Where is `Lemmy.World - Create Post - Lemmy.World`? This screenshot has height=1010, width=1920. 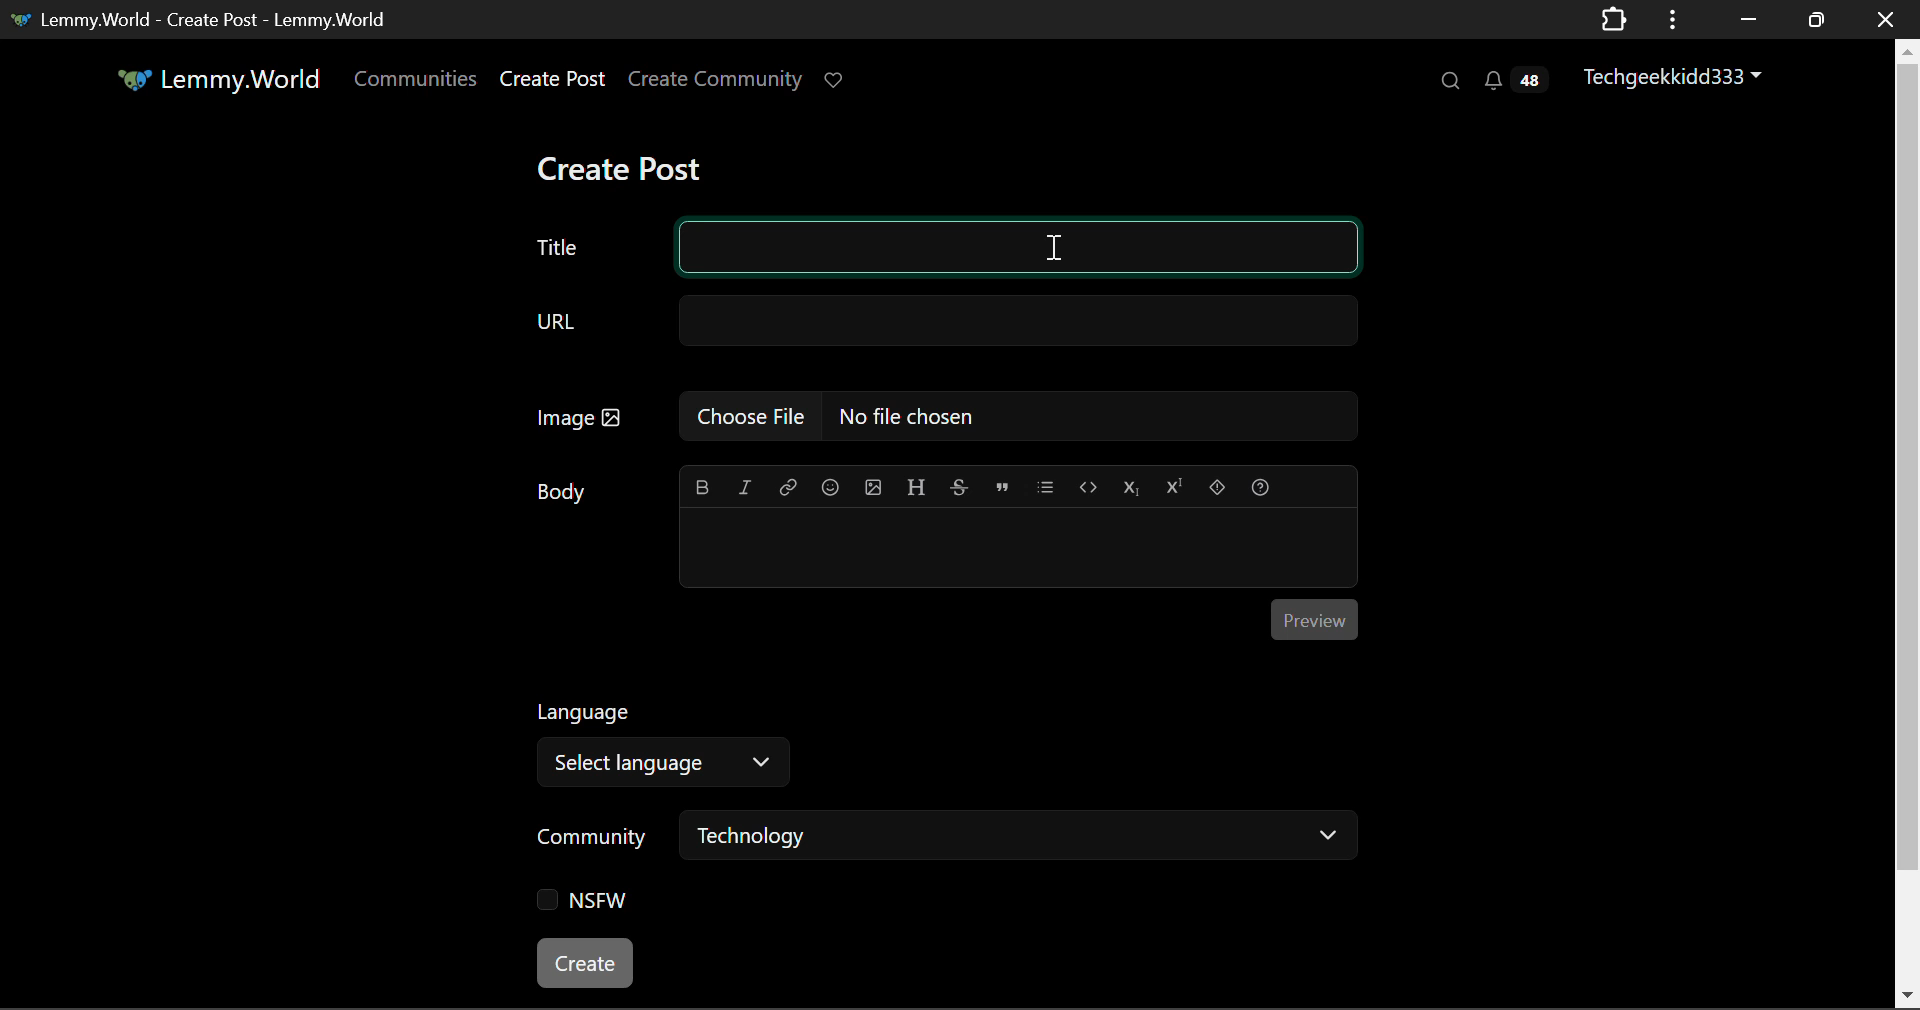
Lemmy.World - Create Post - Lemmy.World is located at coordinates (203, 18).